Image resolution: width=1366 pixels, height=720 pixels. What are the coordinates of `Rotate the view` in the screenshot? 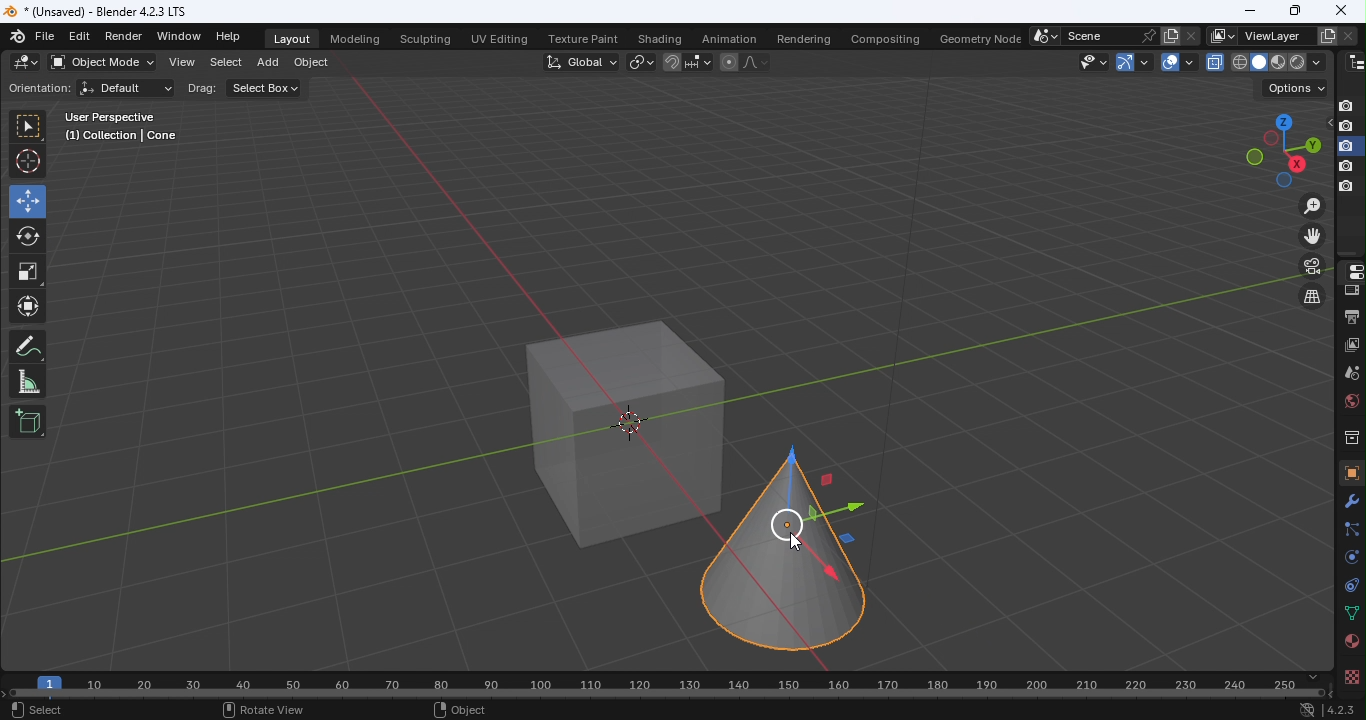 It's located at (1281, 120).